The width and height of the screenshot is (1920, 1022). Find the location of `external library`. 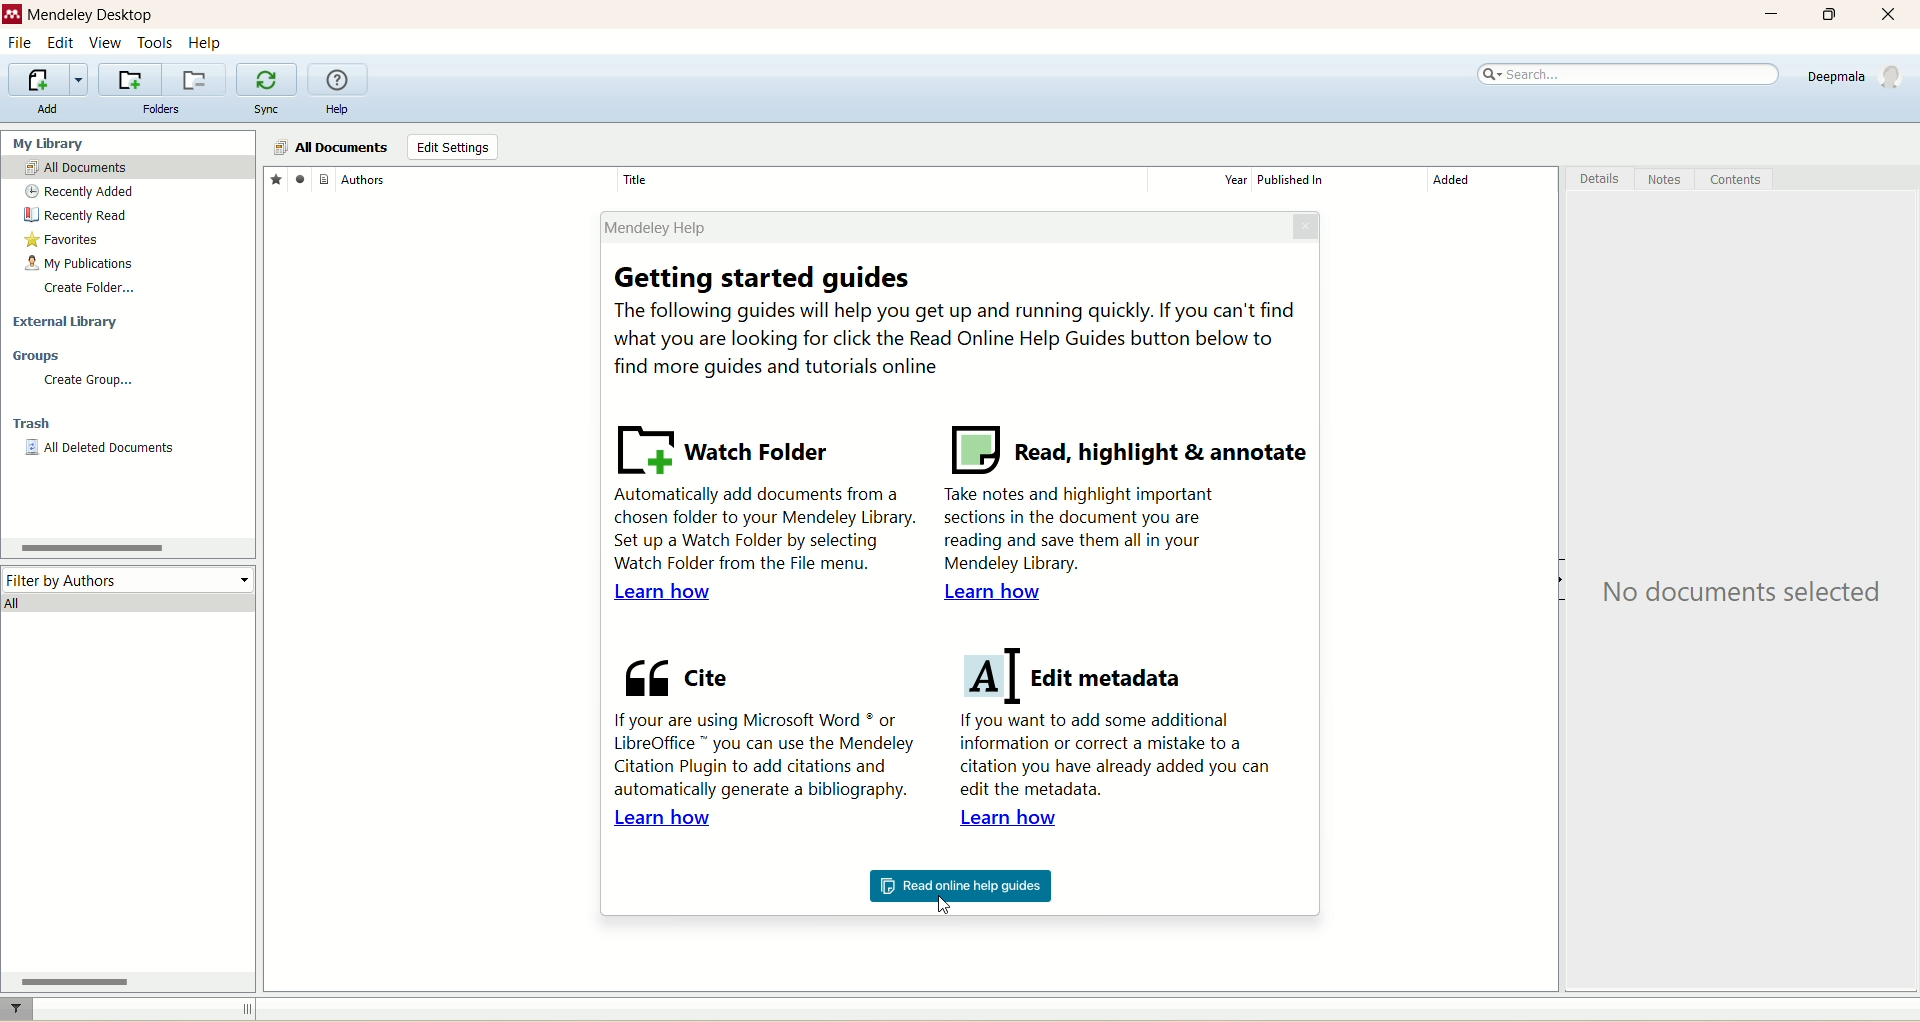

external library is located at coordinates (66, 323).